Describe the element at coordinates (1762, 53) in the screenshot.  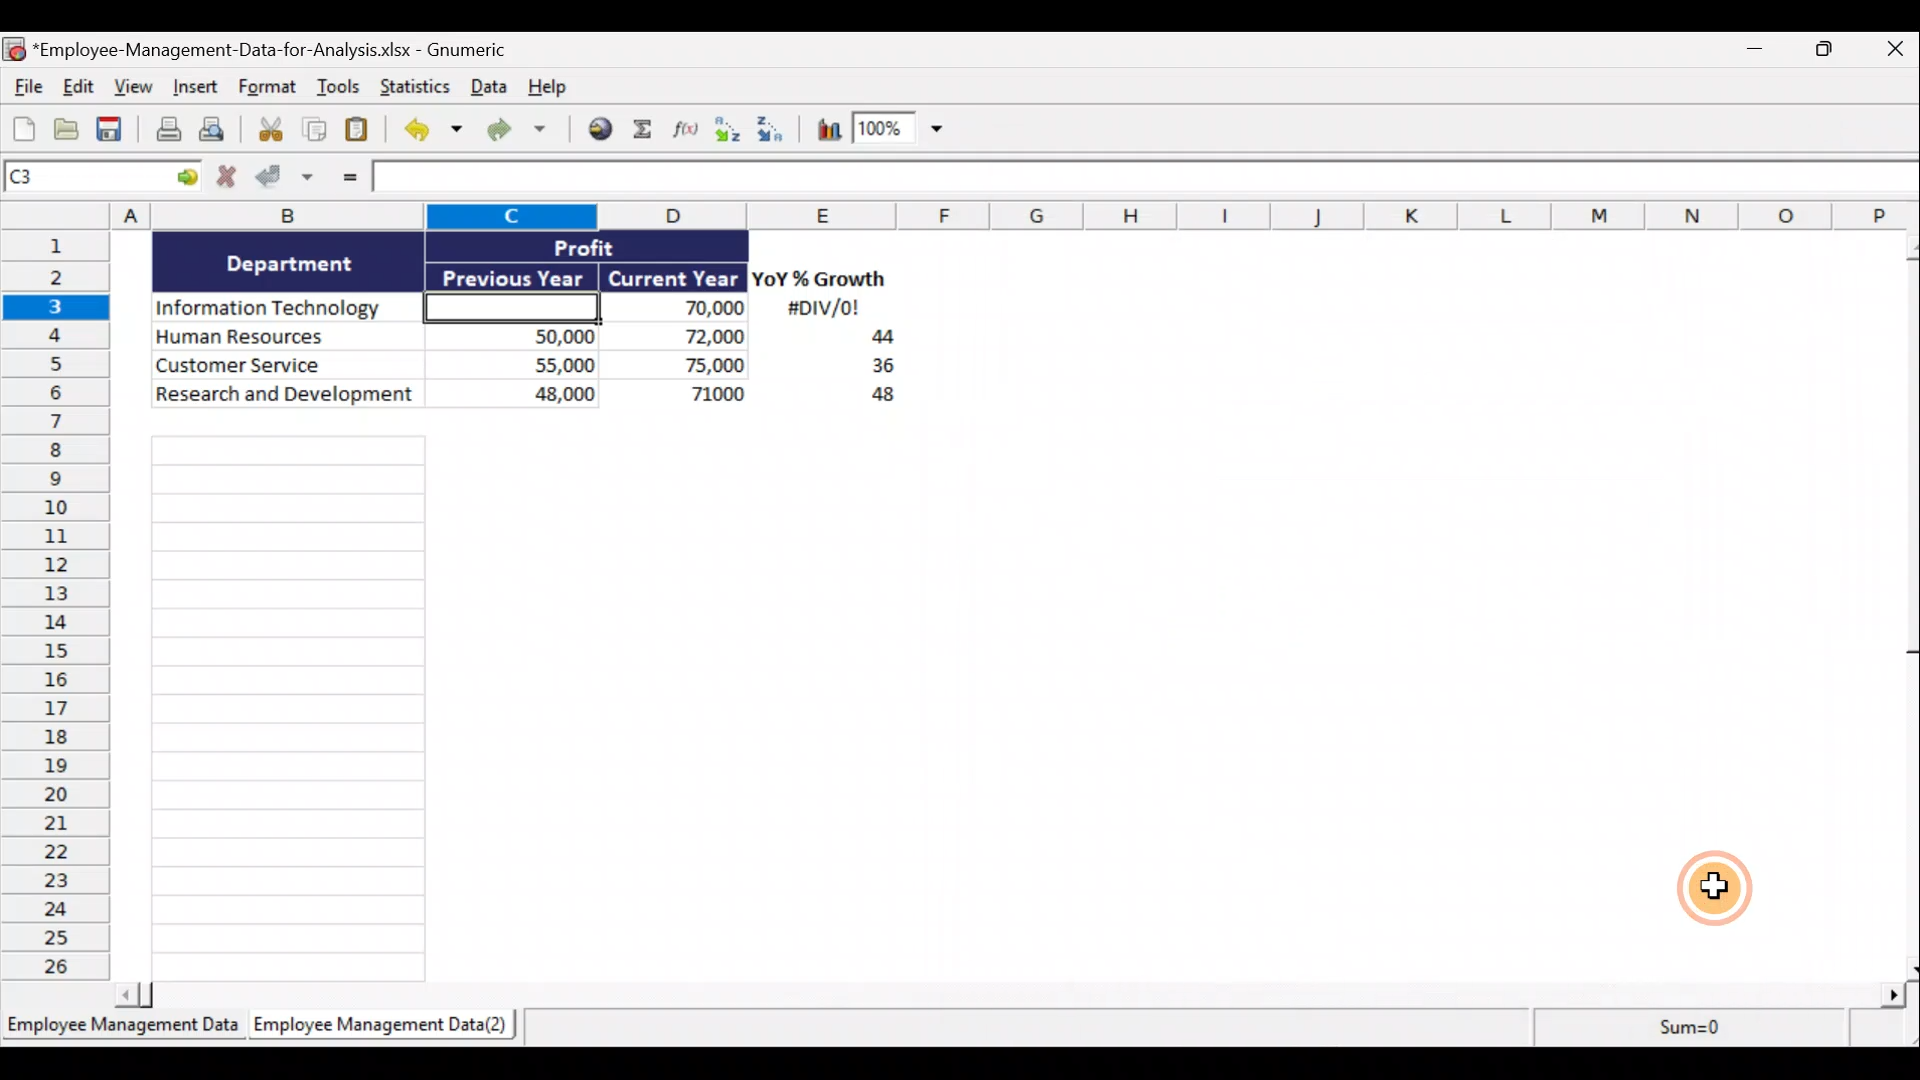
I see `Minimize` at that location.